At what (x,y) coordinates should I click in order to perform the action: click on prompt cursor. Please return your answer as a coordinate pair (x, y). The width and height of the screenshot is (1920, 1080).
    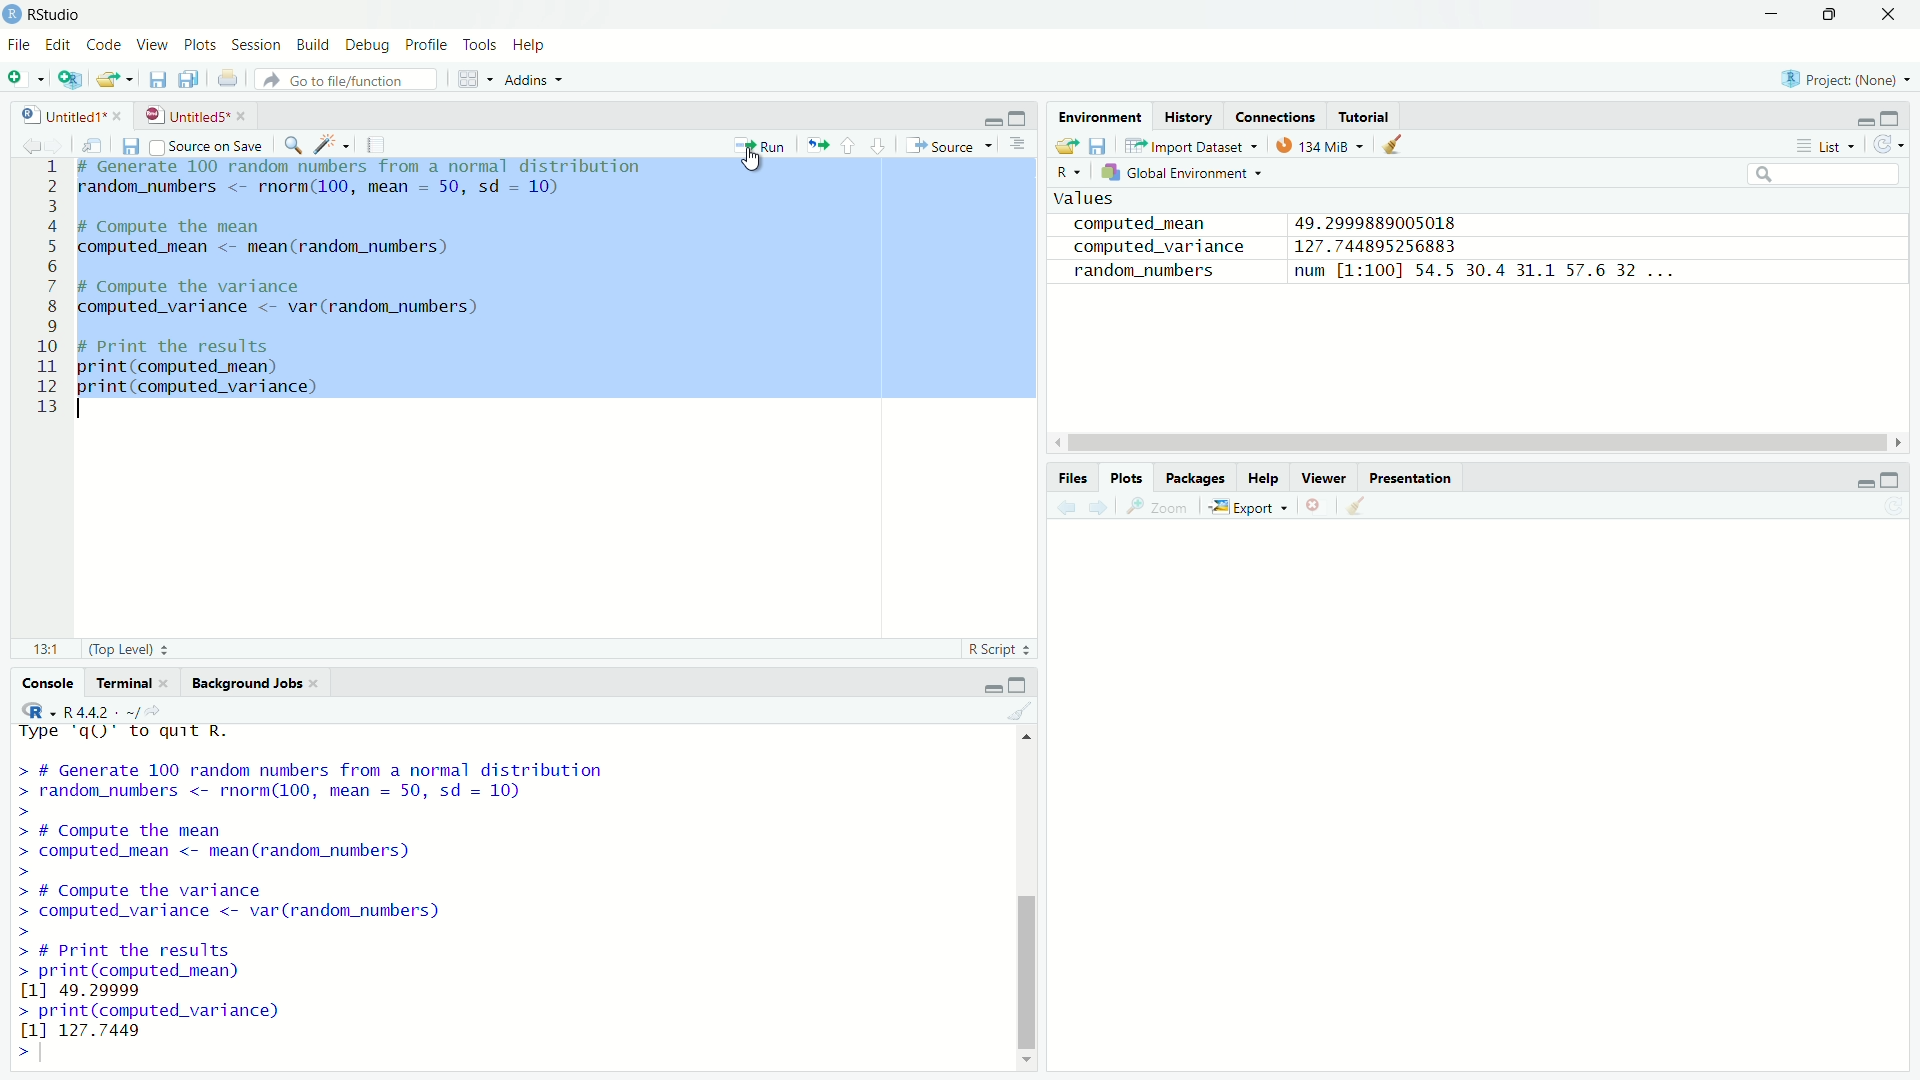
    Looking at the image, I should click on (16, 1051).